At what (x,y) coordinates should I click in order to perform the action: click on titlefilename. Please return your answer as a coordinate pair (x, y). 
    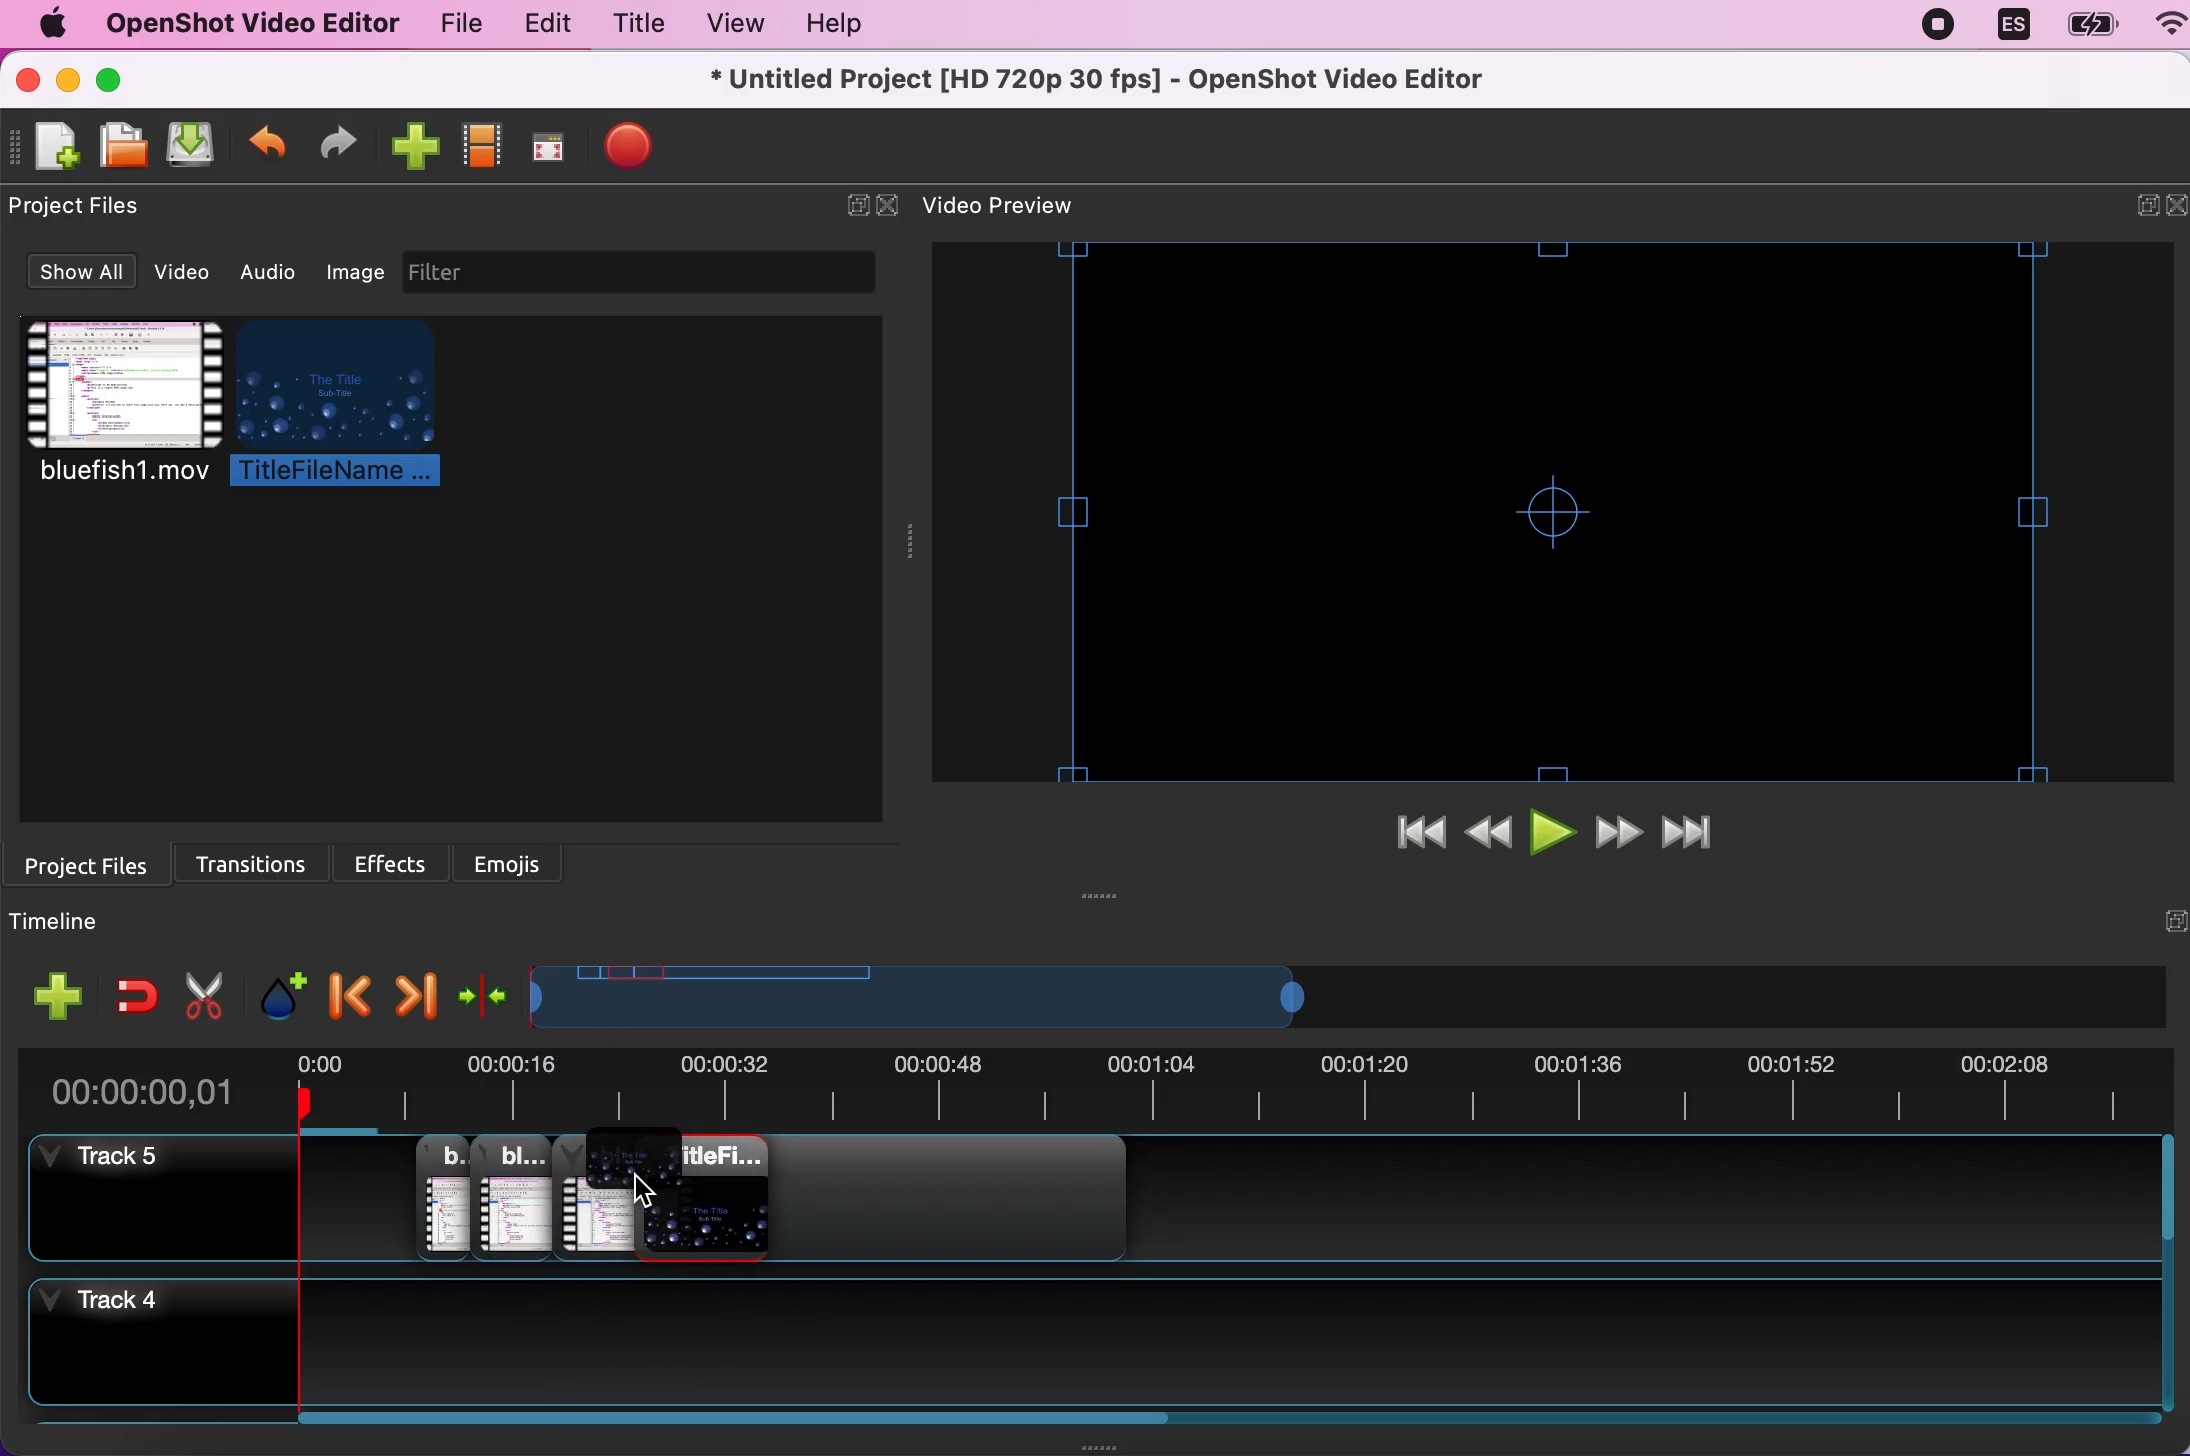
    Looking at the image, I should click on (350, 406).